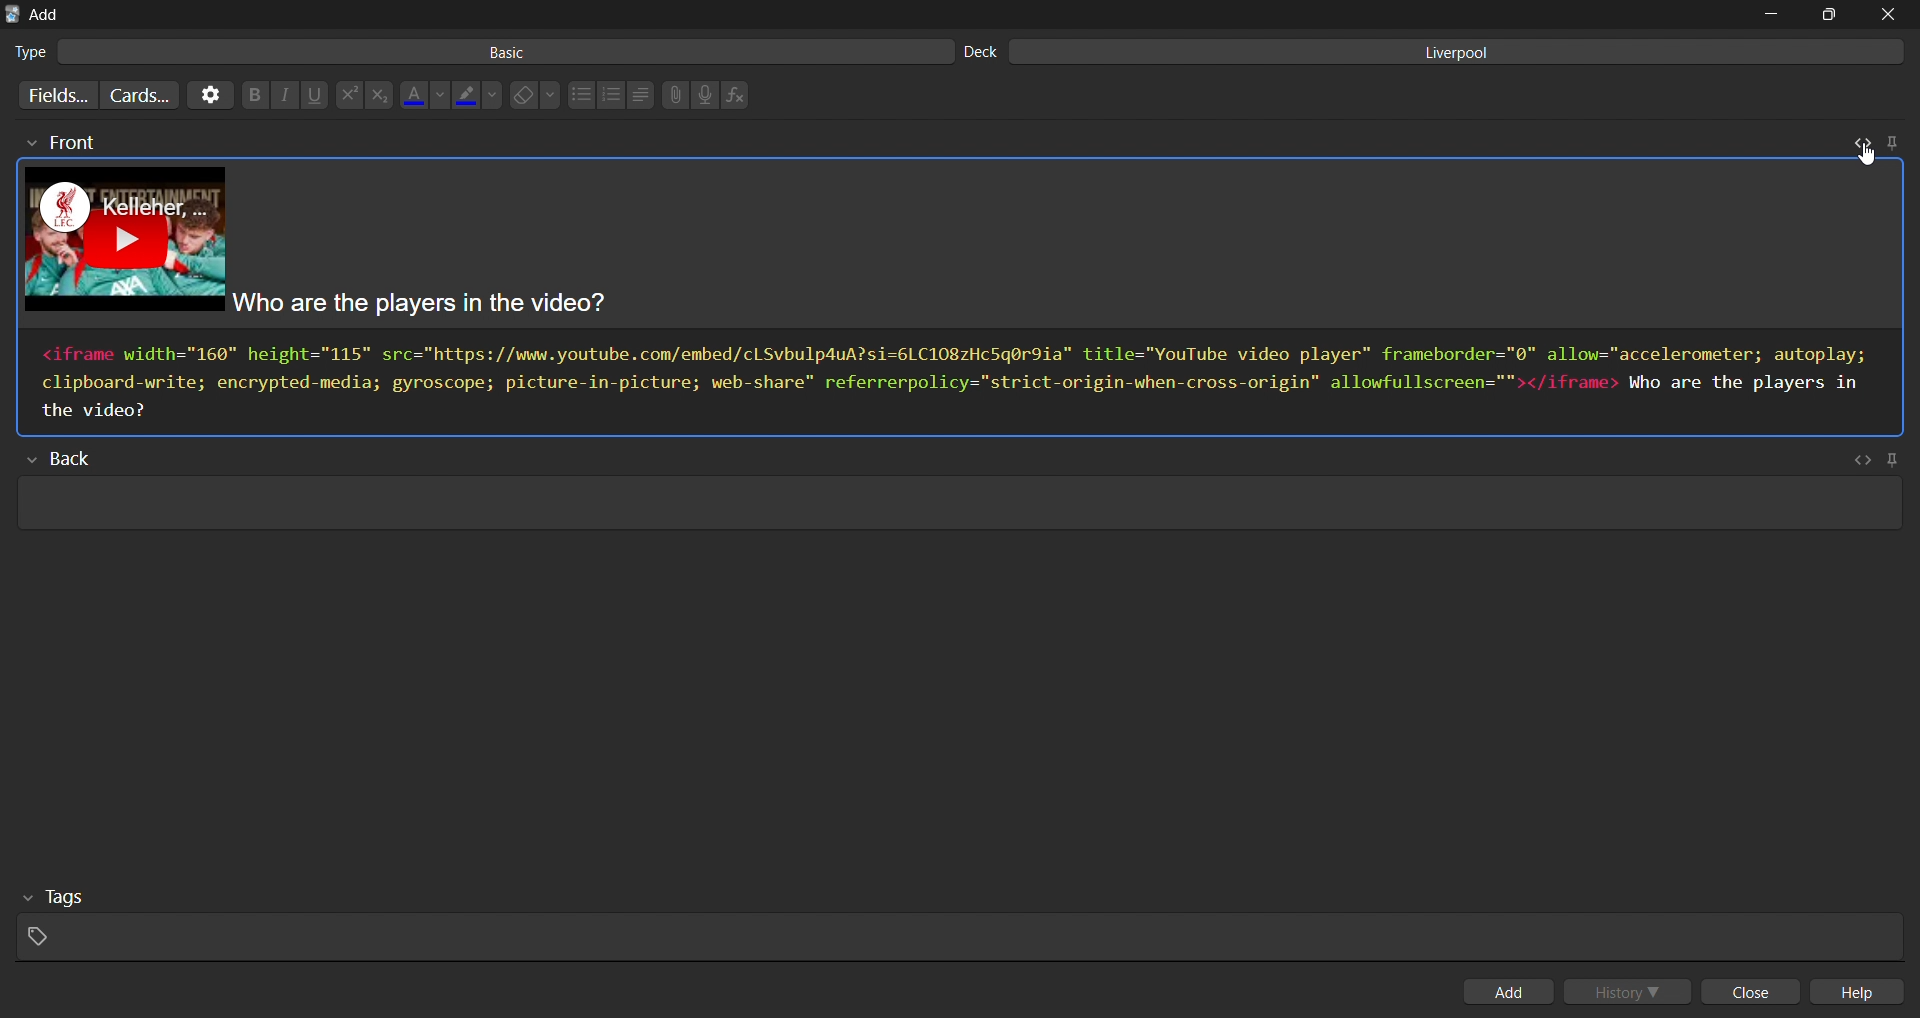 This screenshot has width=1920, height=1018. What do you see at coordinates (1756, 993) in the screenshot?
I see `close` at bounding box center [1756, 993].